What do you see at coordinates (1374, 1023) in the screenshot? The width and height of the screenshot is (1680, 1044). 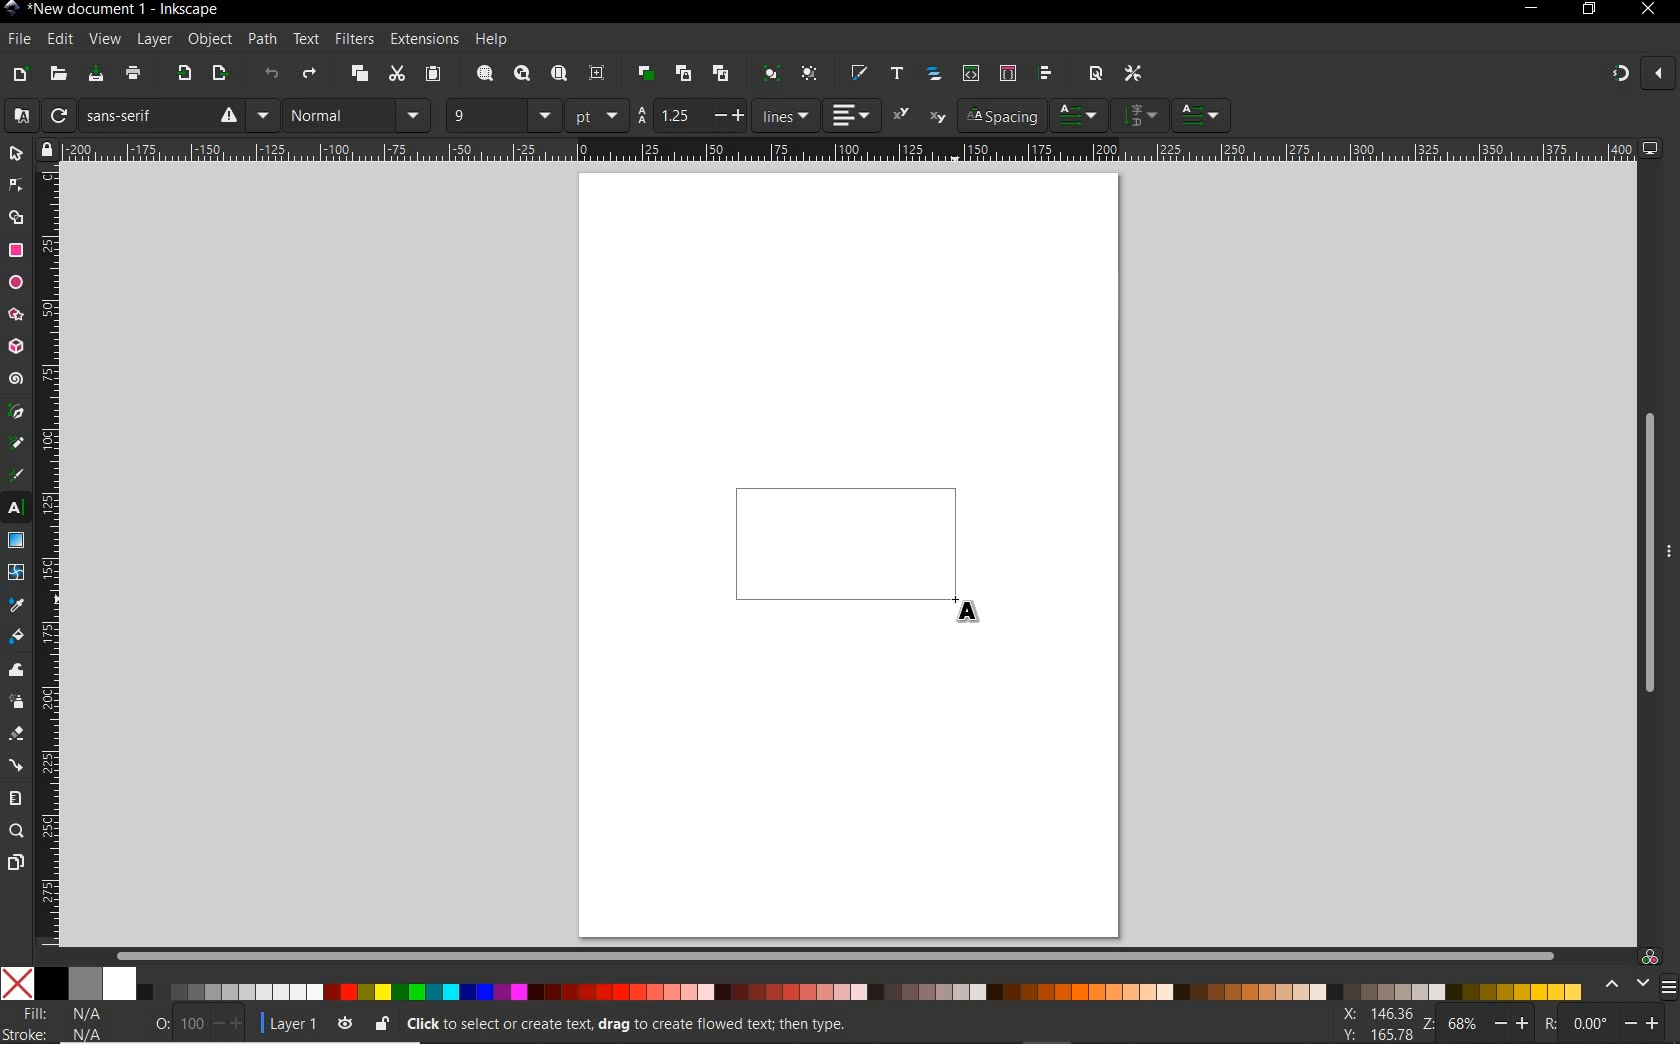 I see `cursor coordinates` at bounding box center [1374, 1023].